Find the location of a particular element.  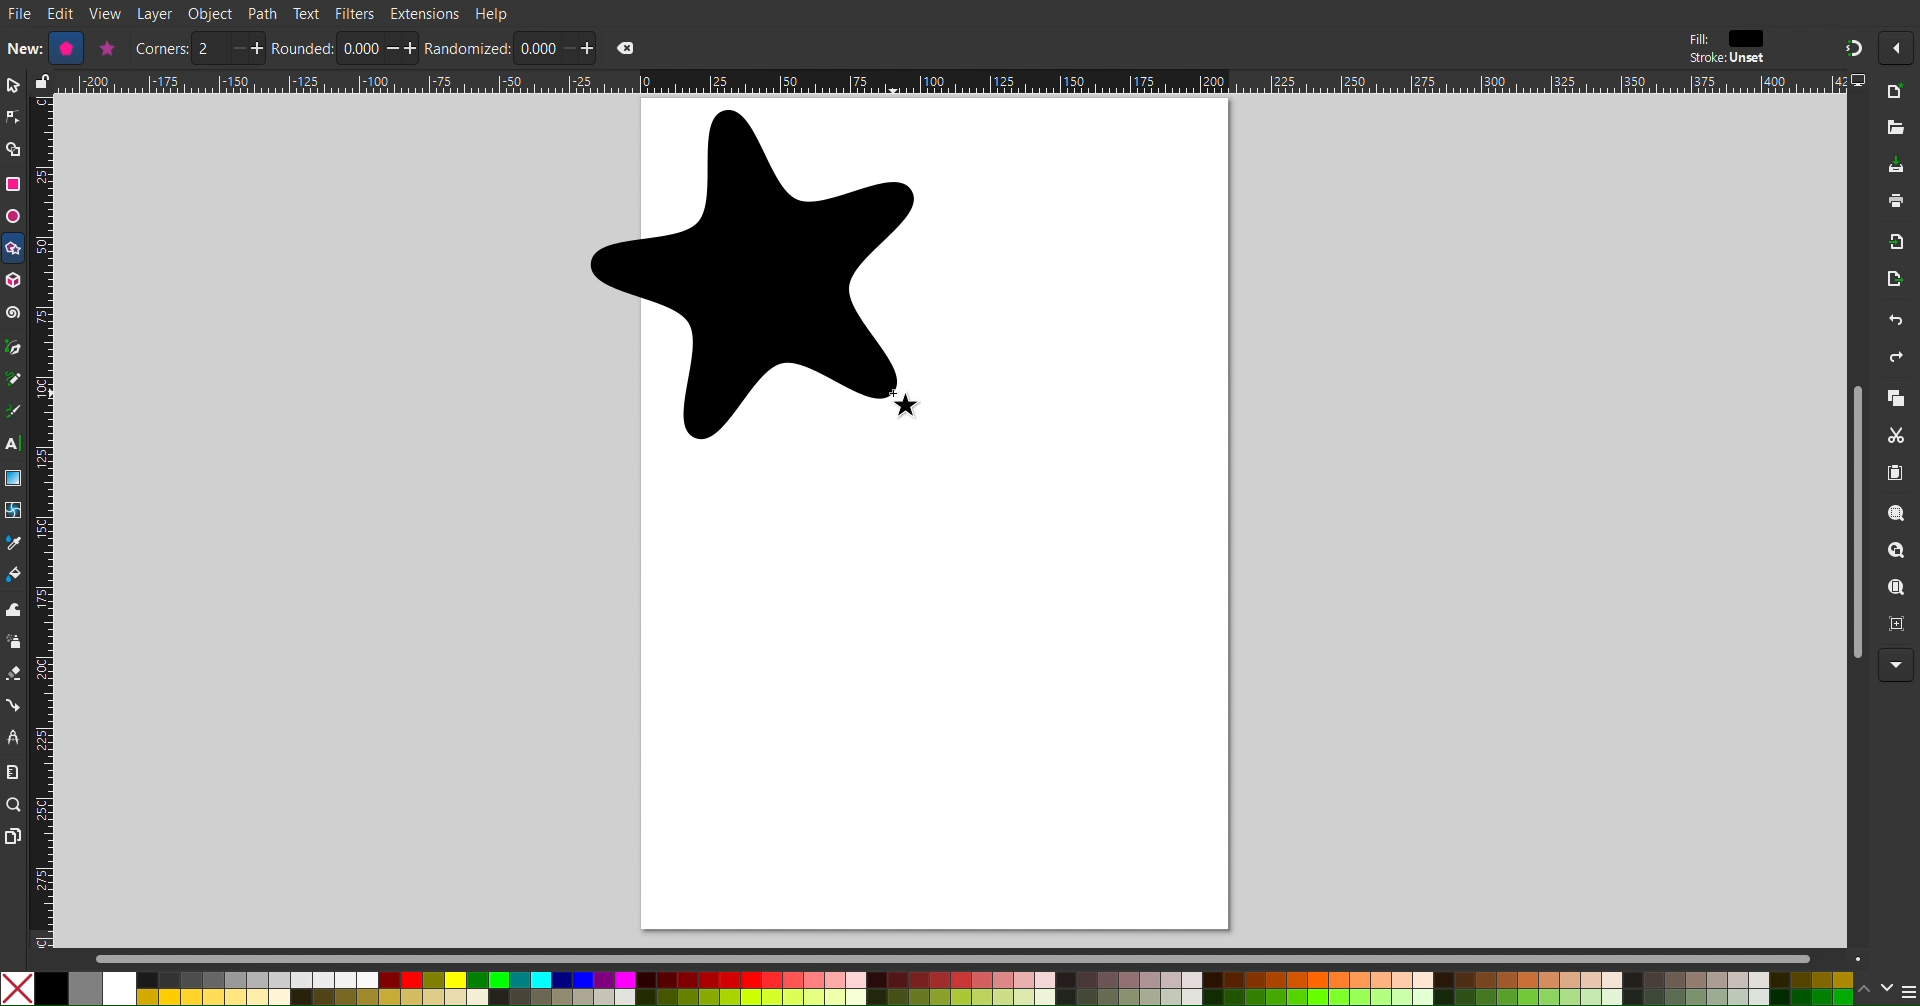

View is located at coordinates (106, 14).